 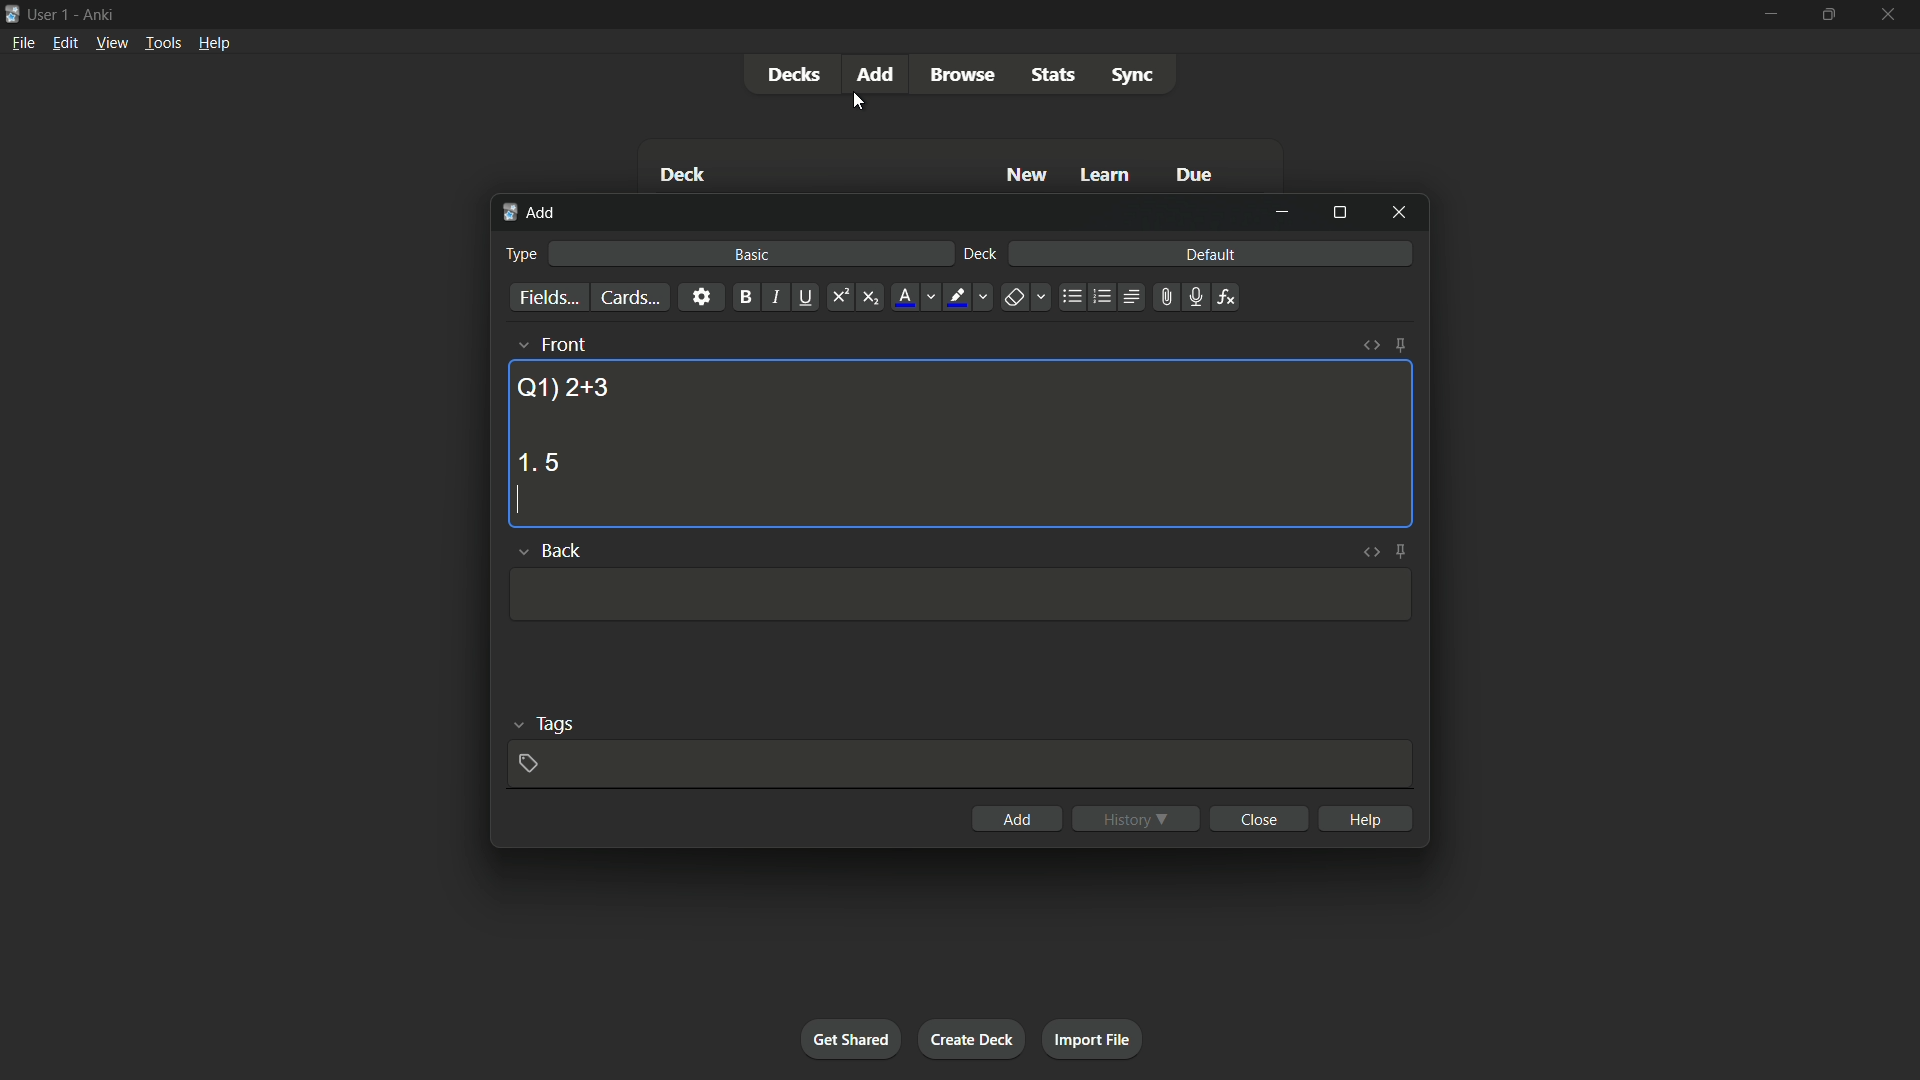 What do you see at coordinates (532, 213) in the screenshot?
I see `add` at bounding box center [532, 213].